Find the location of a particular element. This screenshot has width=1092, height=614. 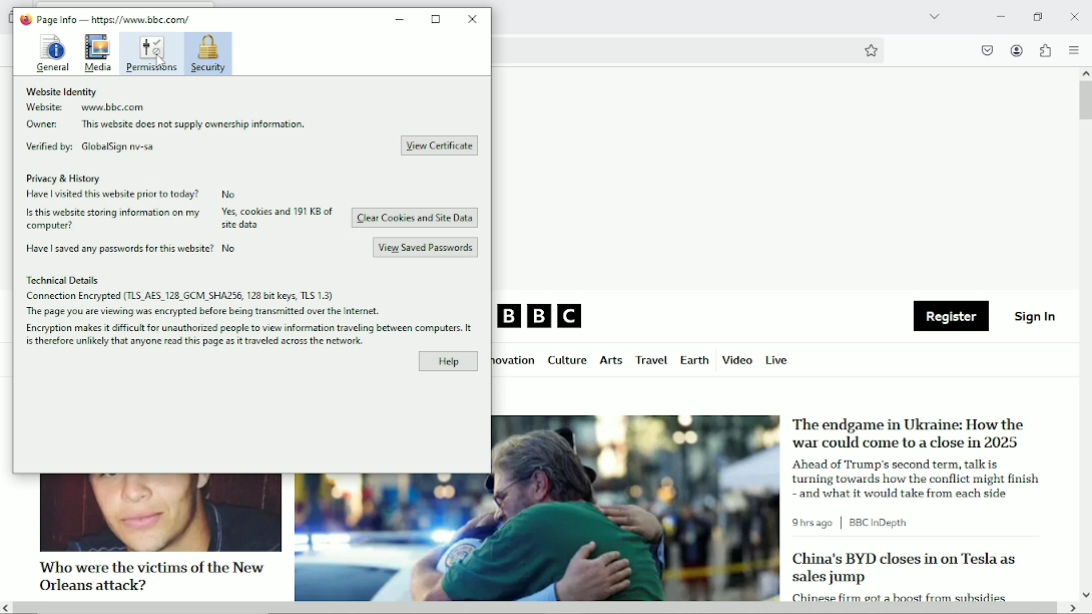

Vertical scrollbar is located at coordinates (1085, 101).